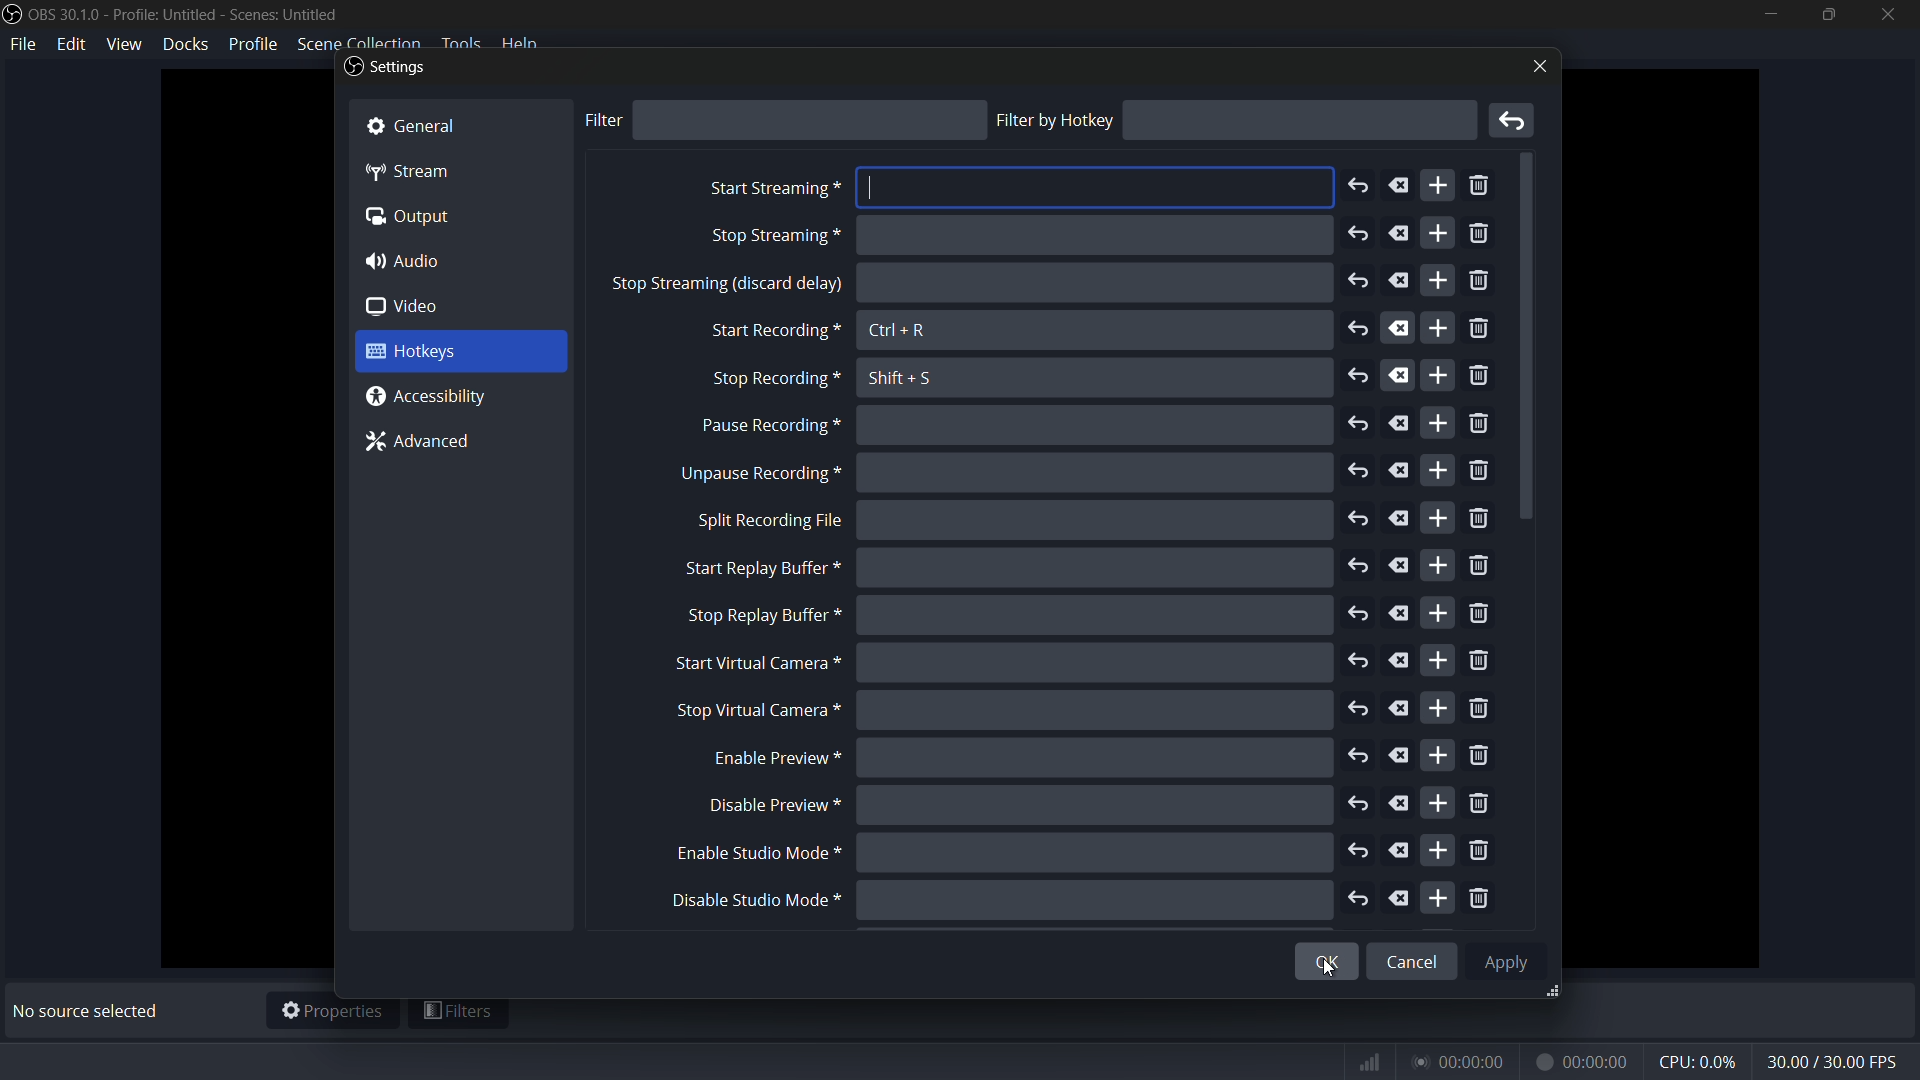  Describe the element at coordinates (727, 286) in the screenshot. I see `stop sreaming` at that location.